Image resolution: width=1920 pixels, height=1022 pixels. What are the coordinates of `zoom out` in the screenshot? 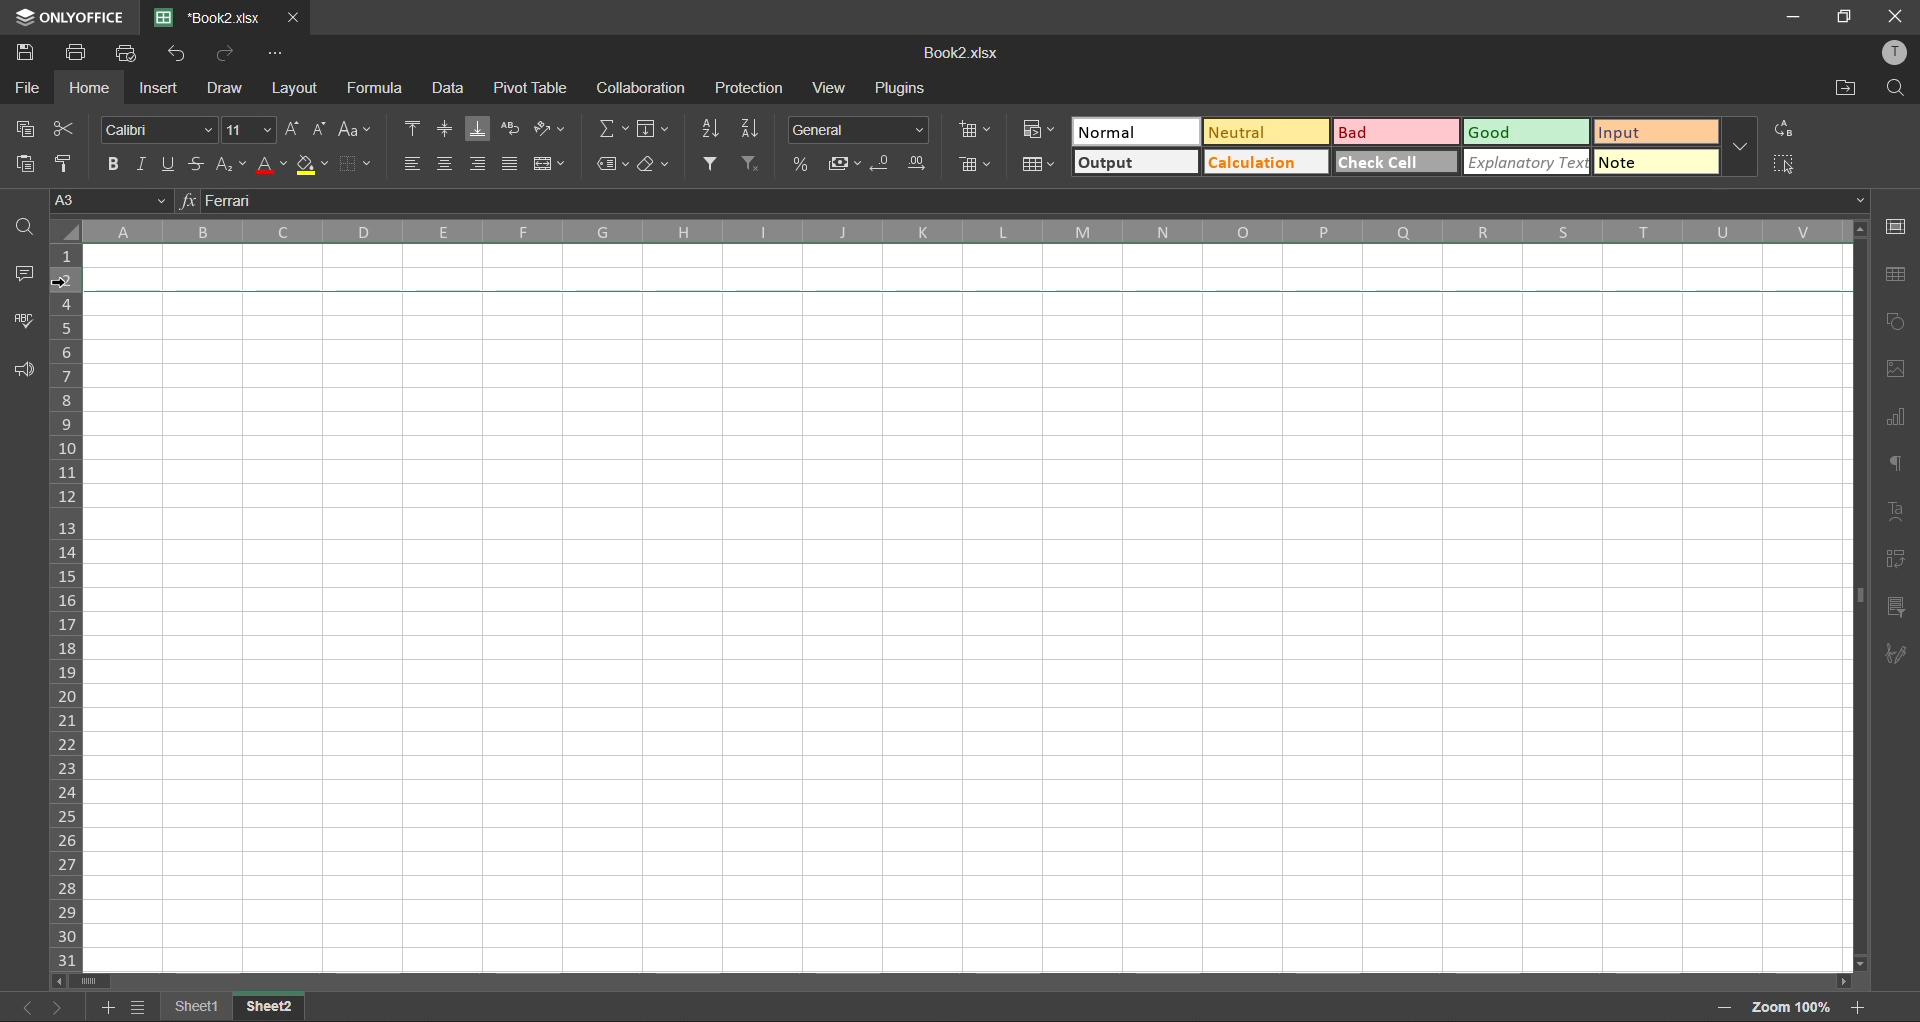 It's located at (1720, 1009).